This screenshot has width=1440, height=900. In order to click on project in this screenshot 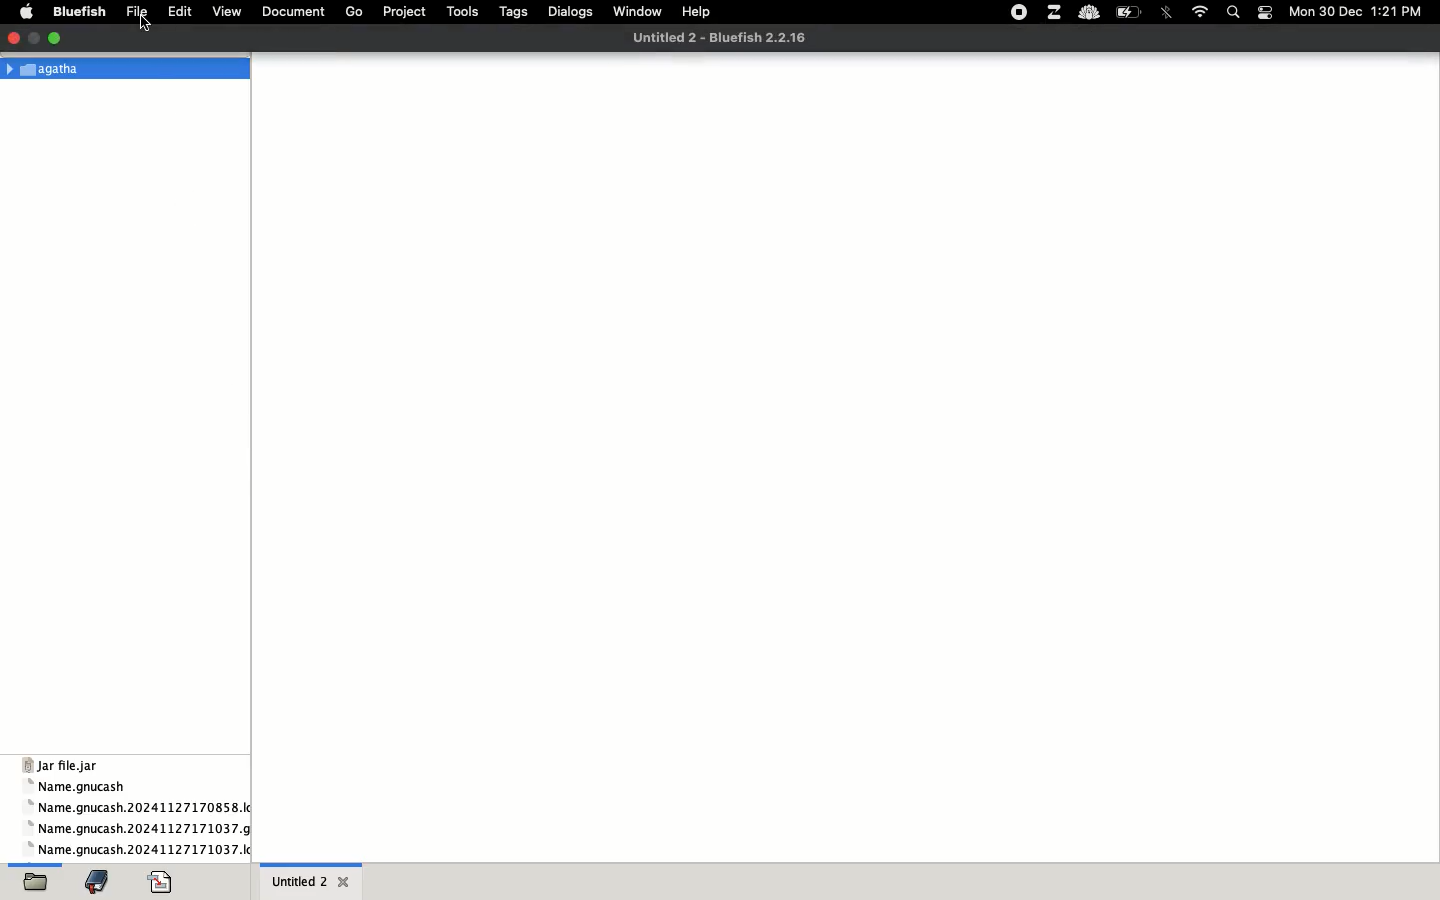, I will do `click(407, 11)`.